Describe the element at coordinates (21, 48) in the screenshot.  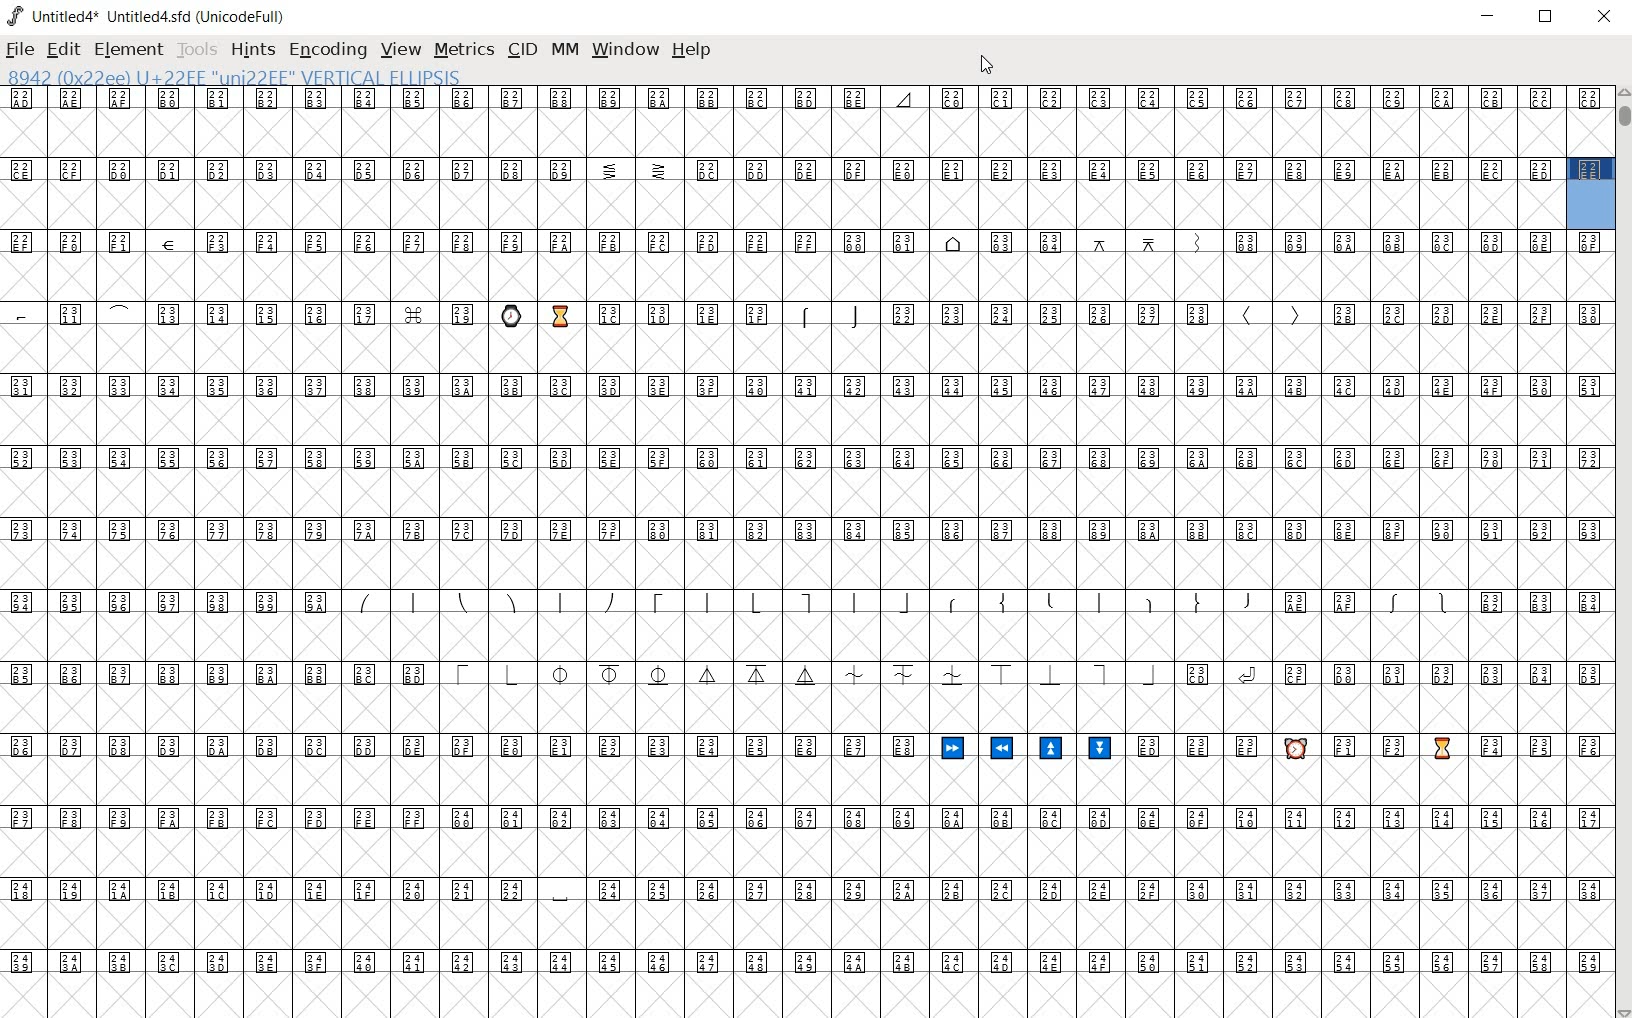
I see `FILE` at that location.